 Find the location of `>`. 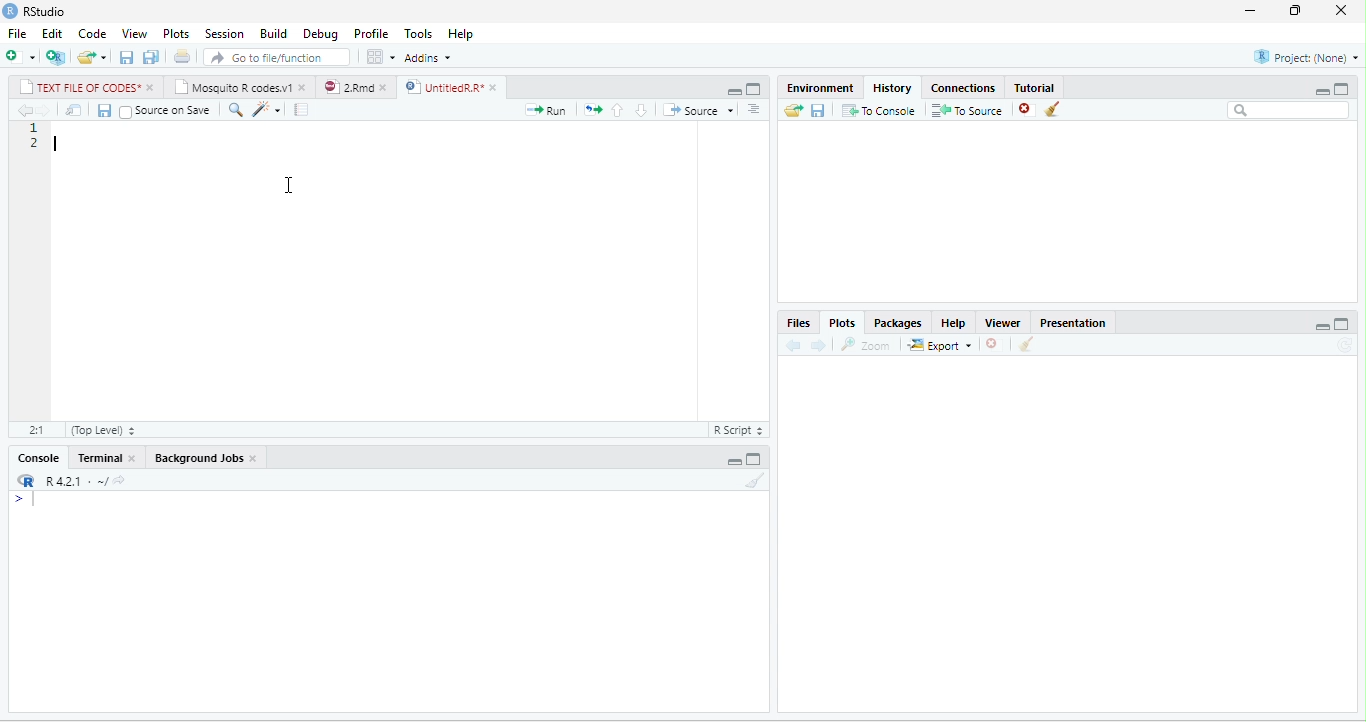

> is located at coordinates (30, 499).